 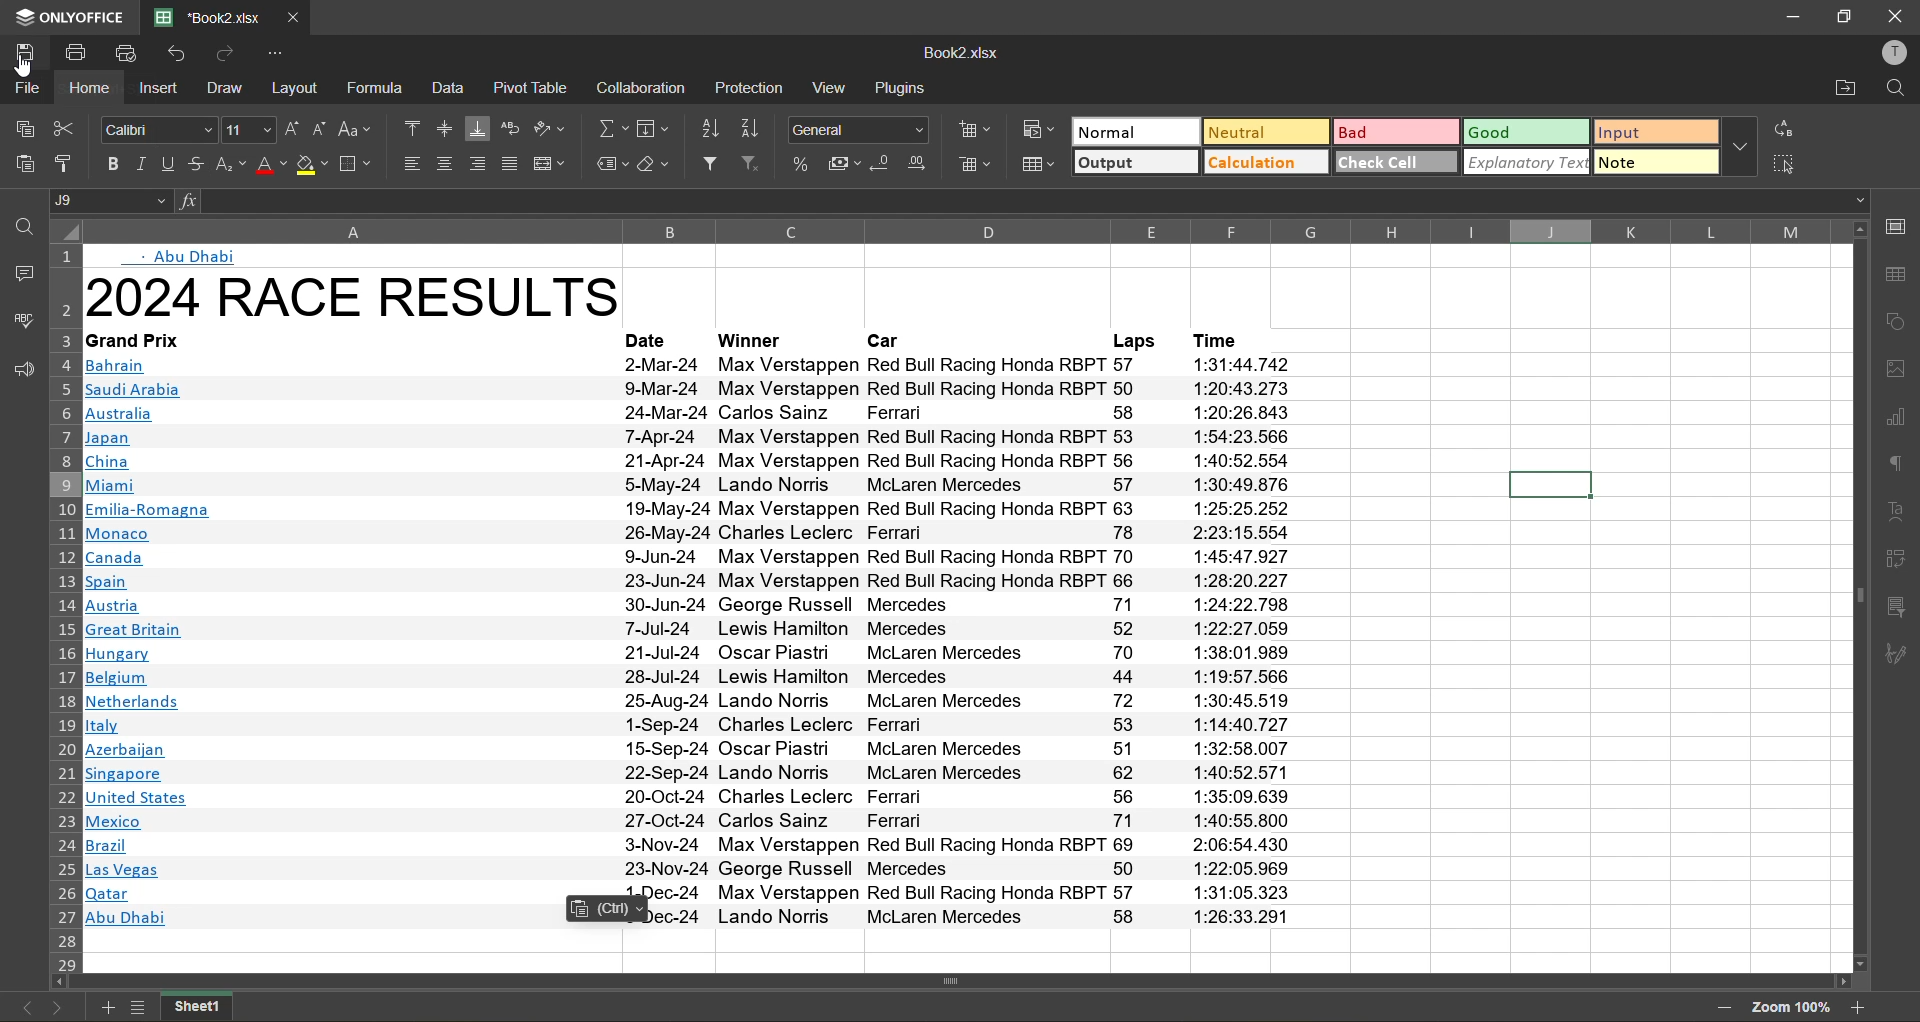 I want to click on next, so click(x=56, y=1010).